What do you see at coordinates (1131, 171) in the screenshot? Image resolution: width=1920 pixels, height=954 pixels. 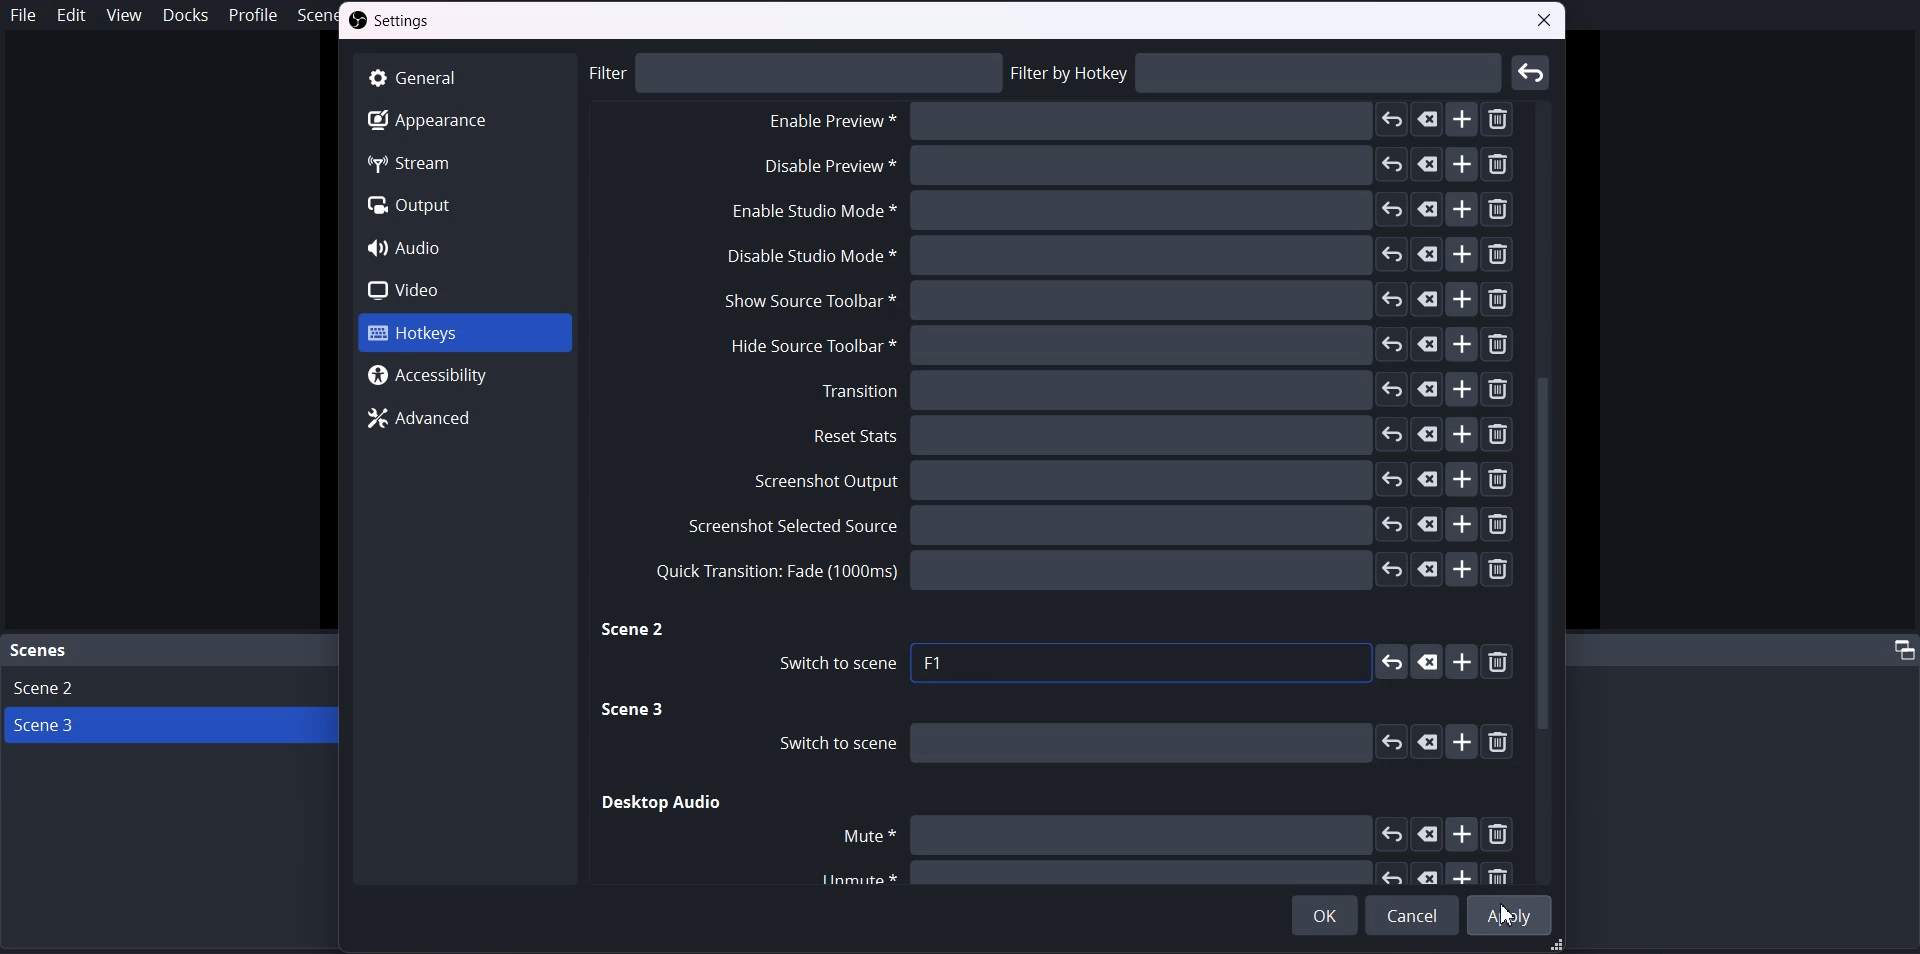 I see `Enable Preview` at bounding box center [1131, 171].